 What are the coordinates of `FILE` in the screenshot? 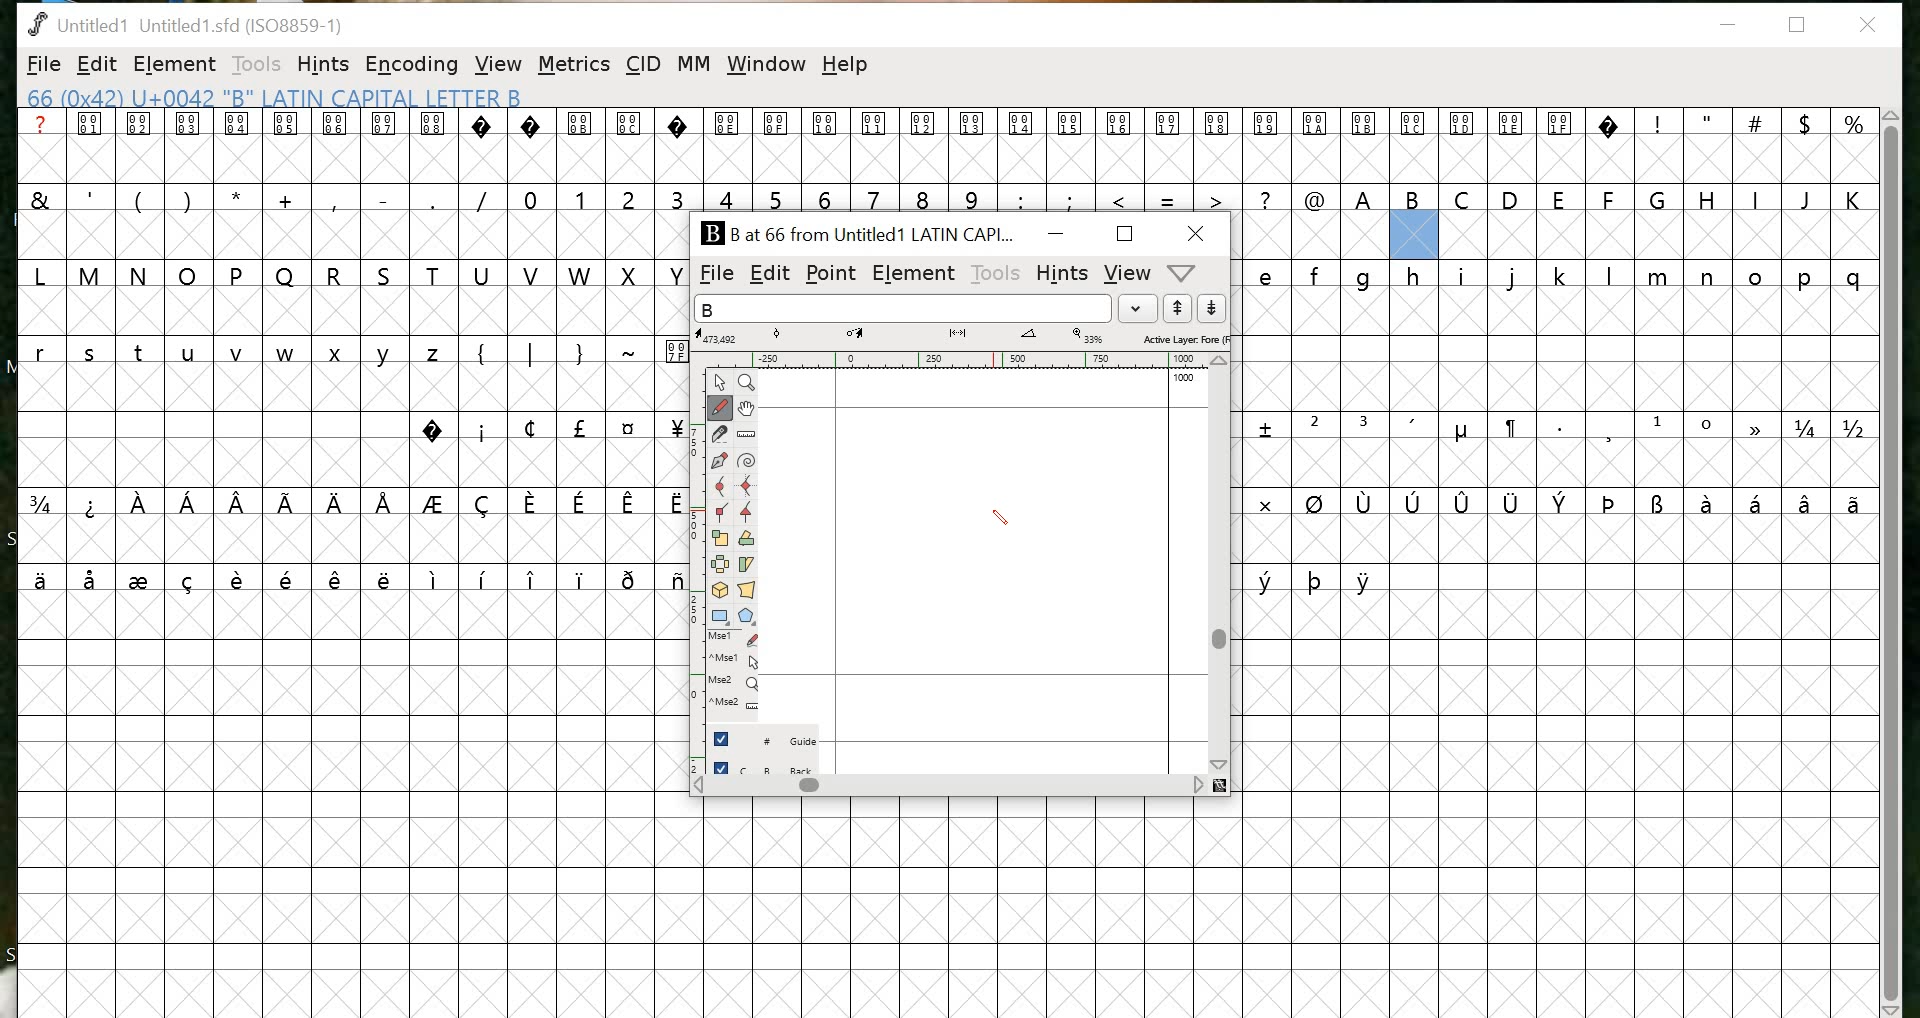 It's located at (712, 274).